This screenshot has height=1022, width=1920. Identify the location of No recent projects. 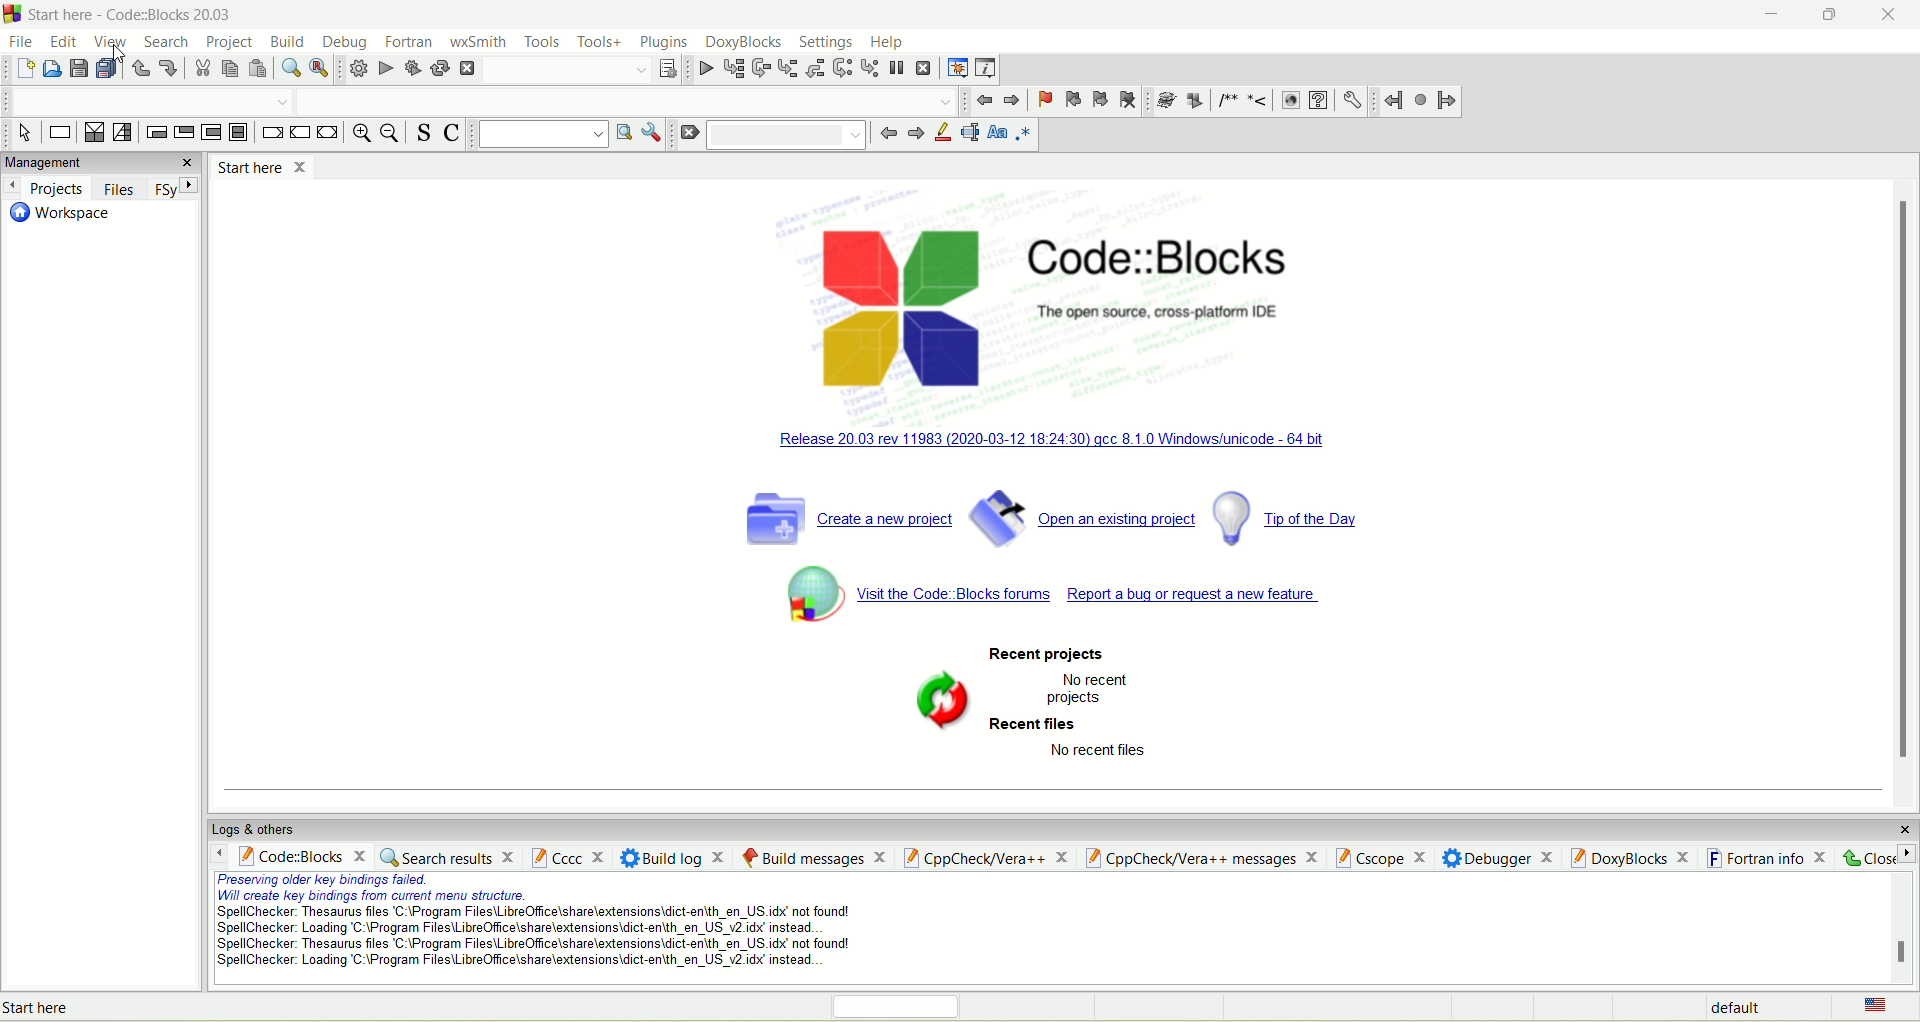
(1090, 690).